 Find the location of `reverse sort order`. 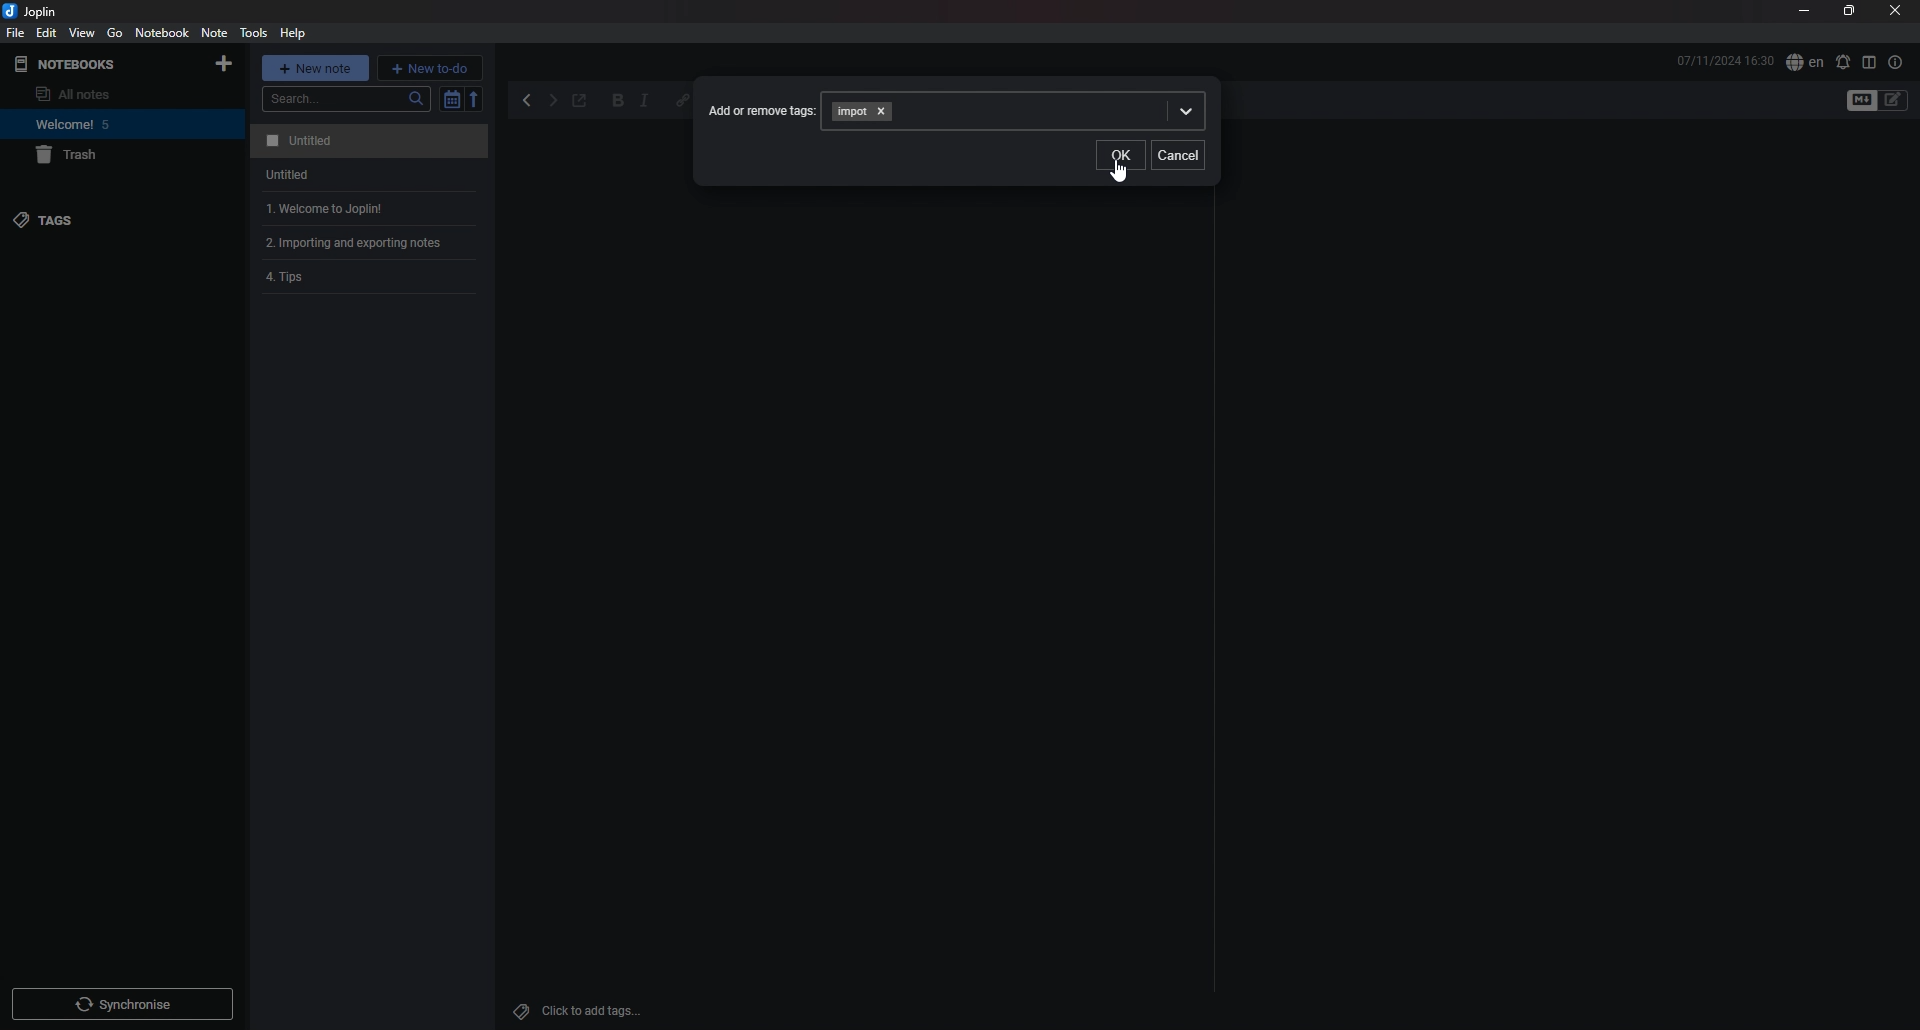

reverse sort order is located at coordinates (476, 98).